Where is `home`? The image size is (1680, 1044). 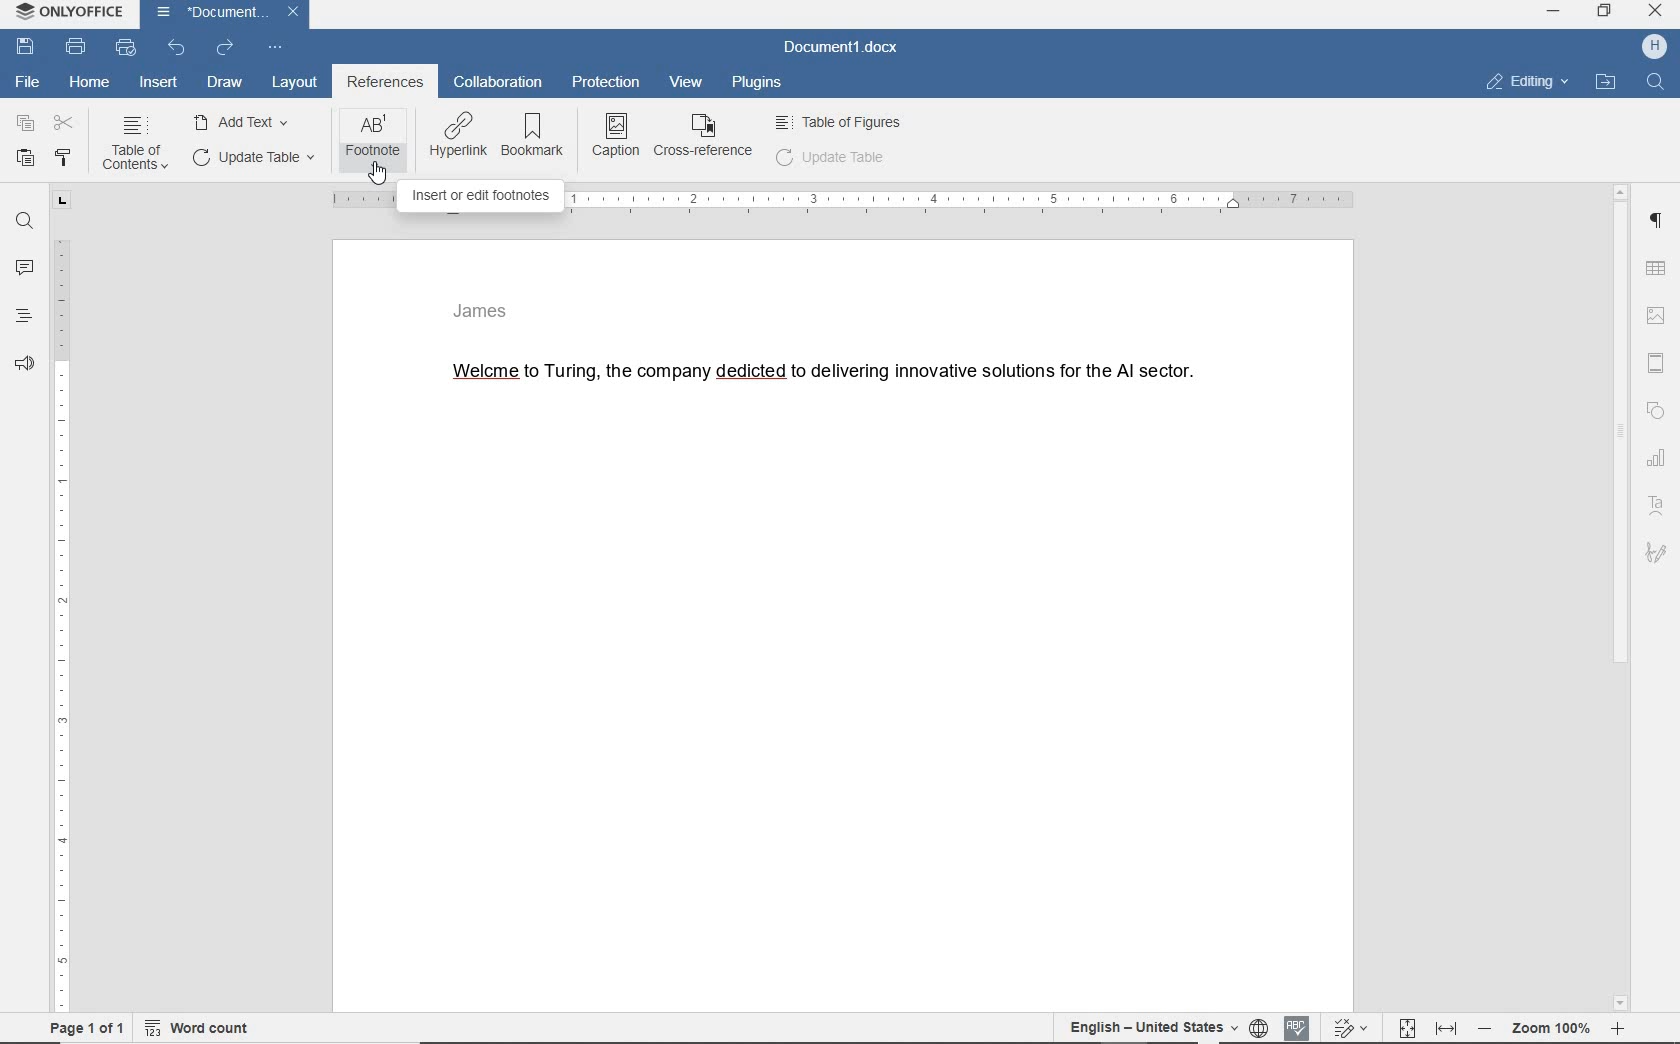 home is located at coordinates (88, 83).